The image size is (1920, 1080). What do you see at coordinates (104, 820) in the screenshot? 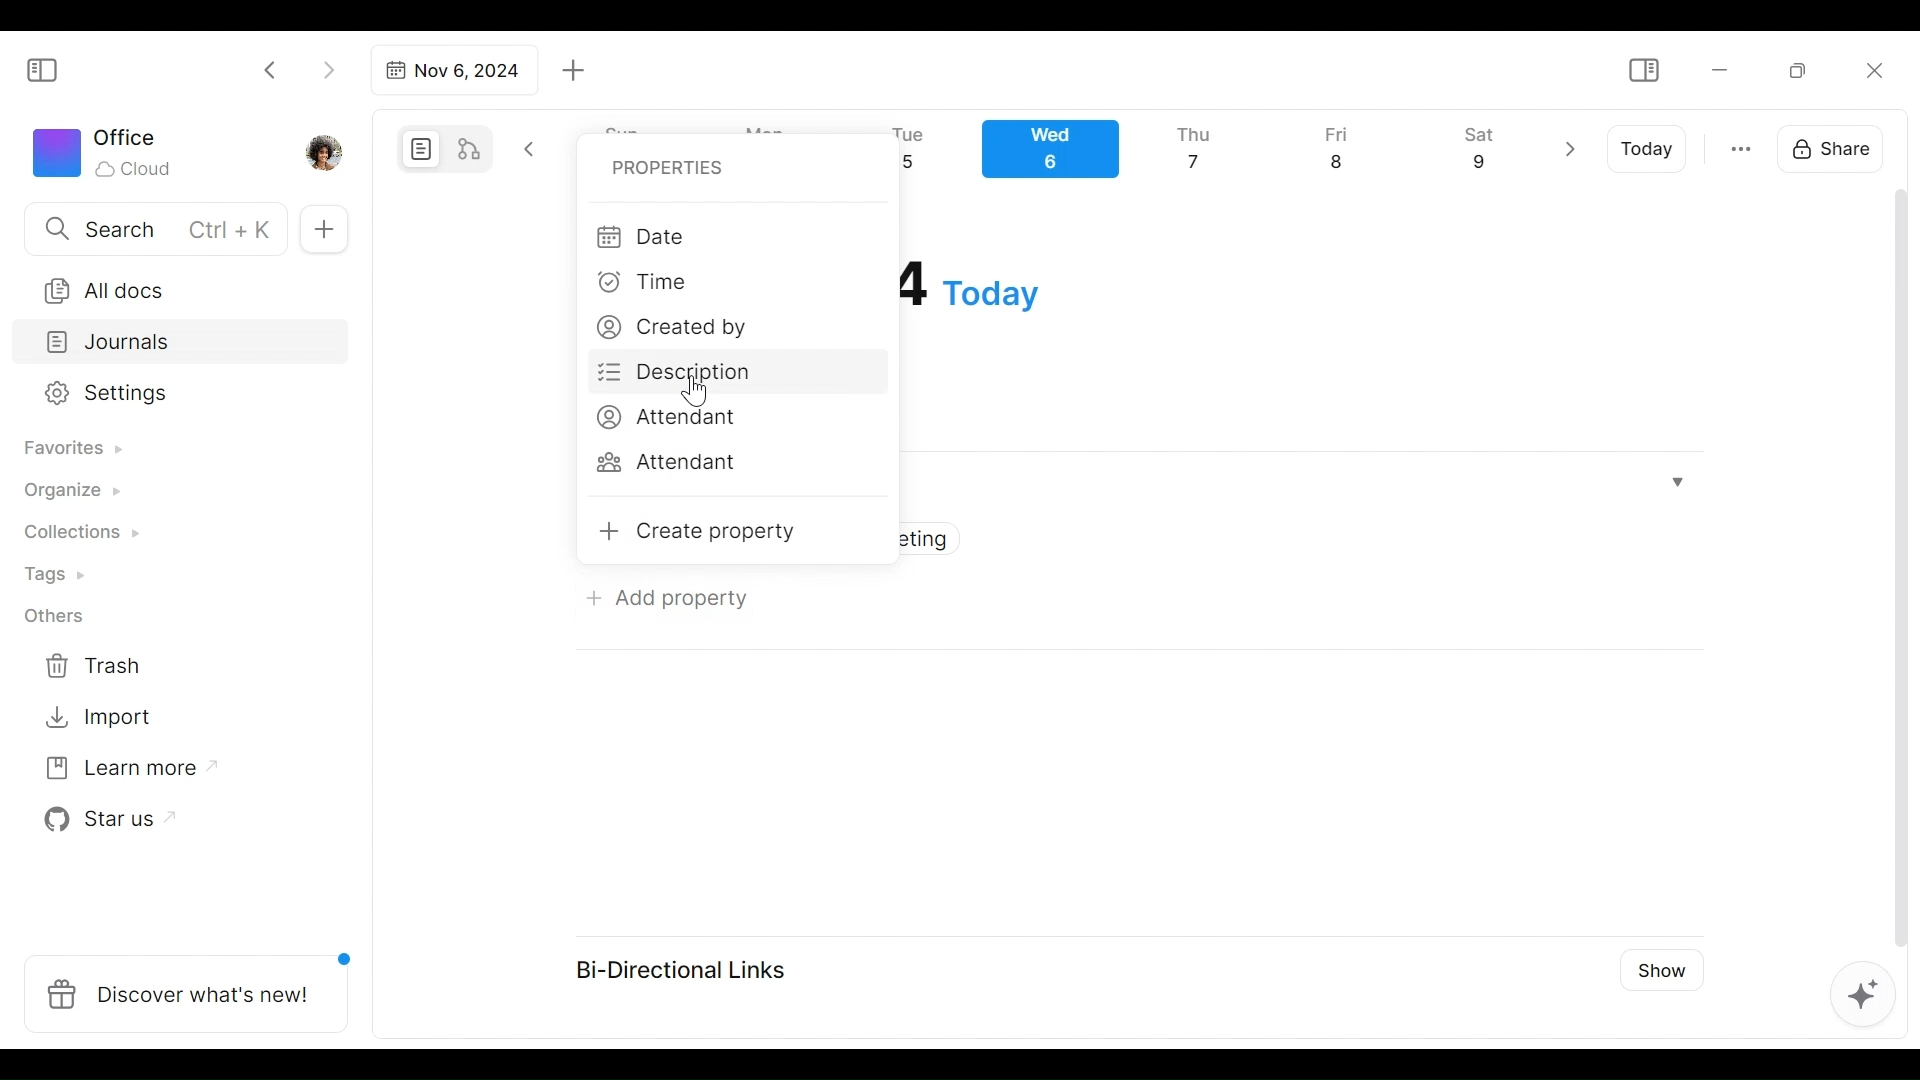
I see `Star us` at bounding box center [104, 820].